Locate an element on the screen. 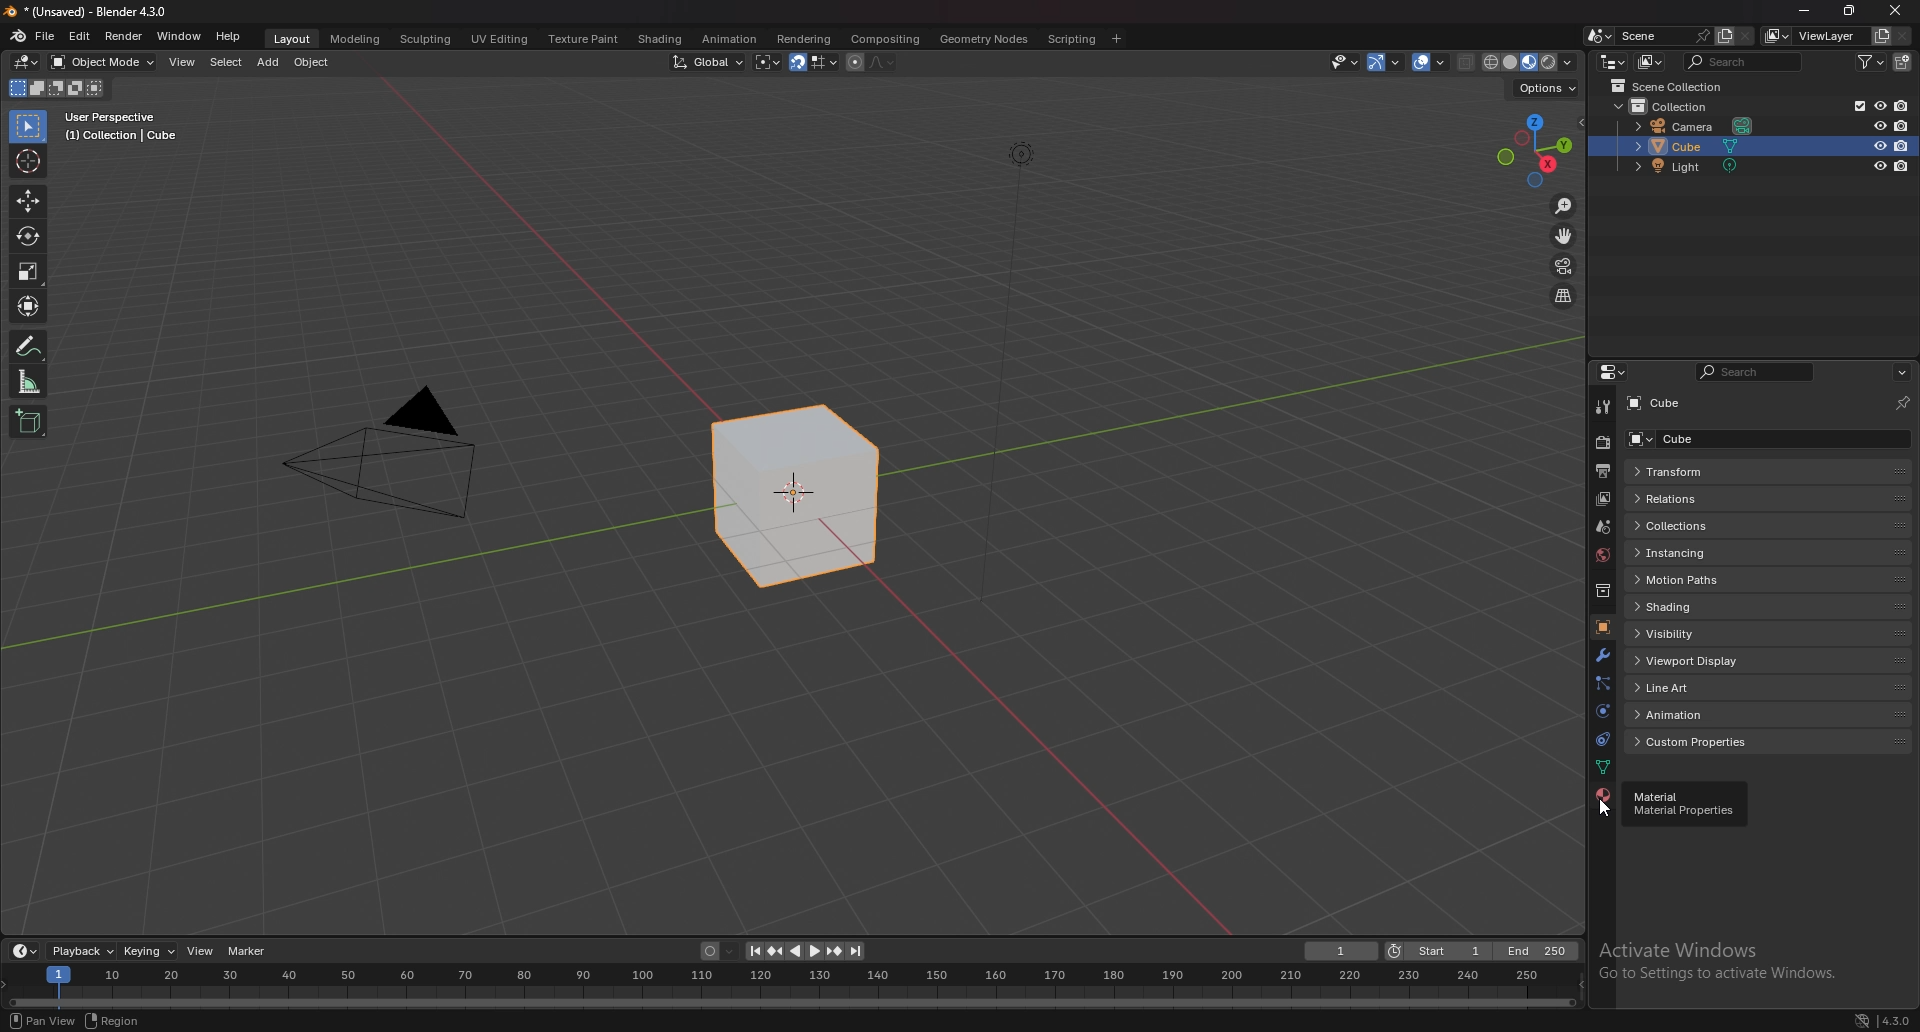 Image resolution: width=1920 pixels, height=1032 pixels. add collection is located at coordinates (1904, 62).